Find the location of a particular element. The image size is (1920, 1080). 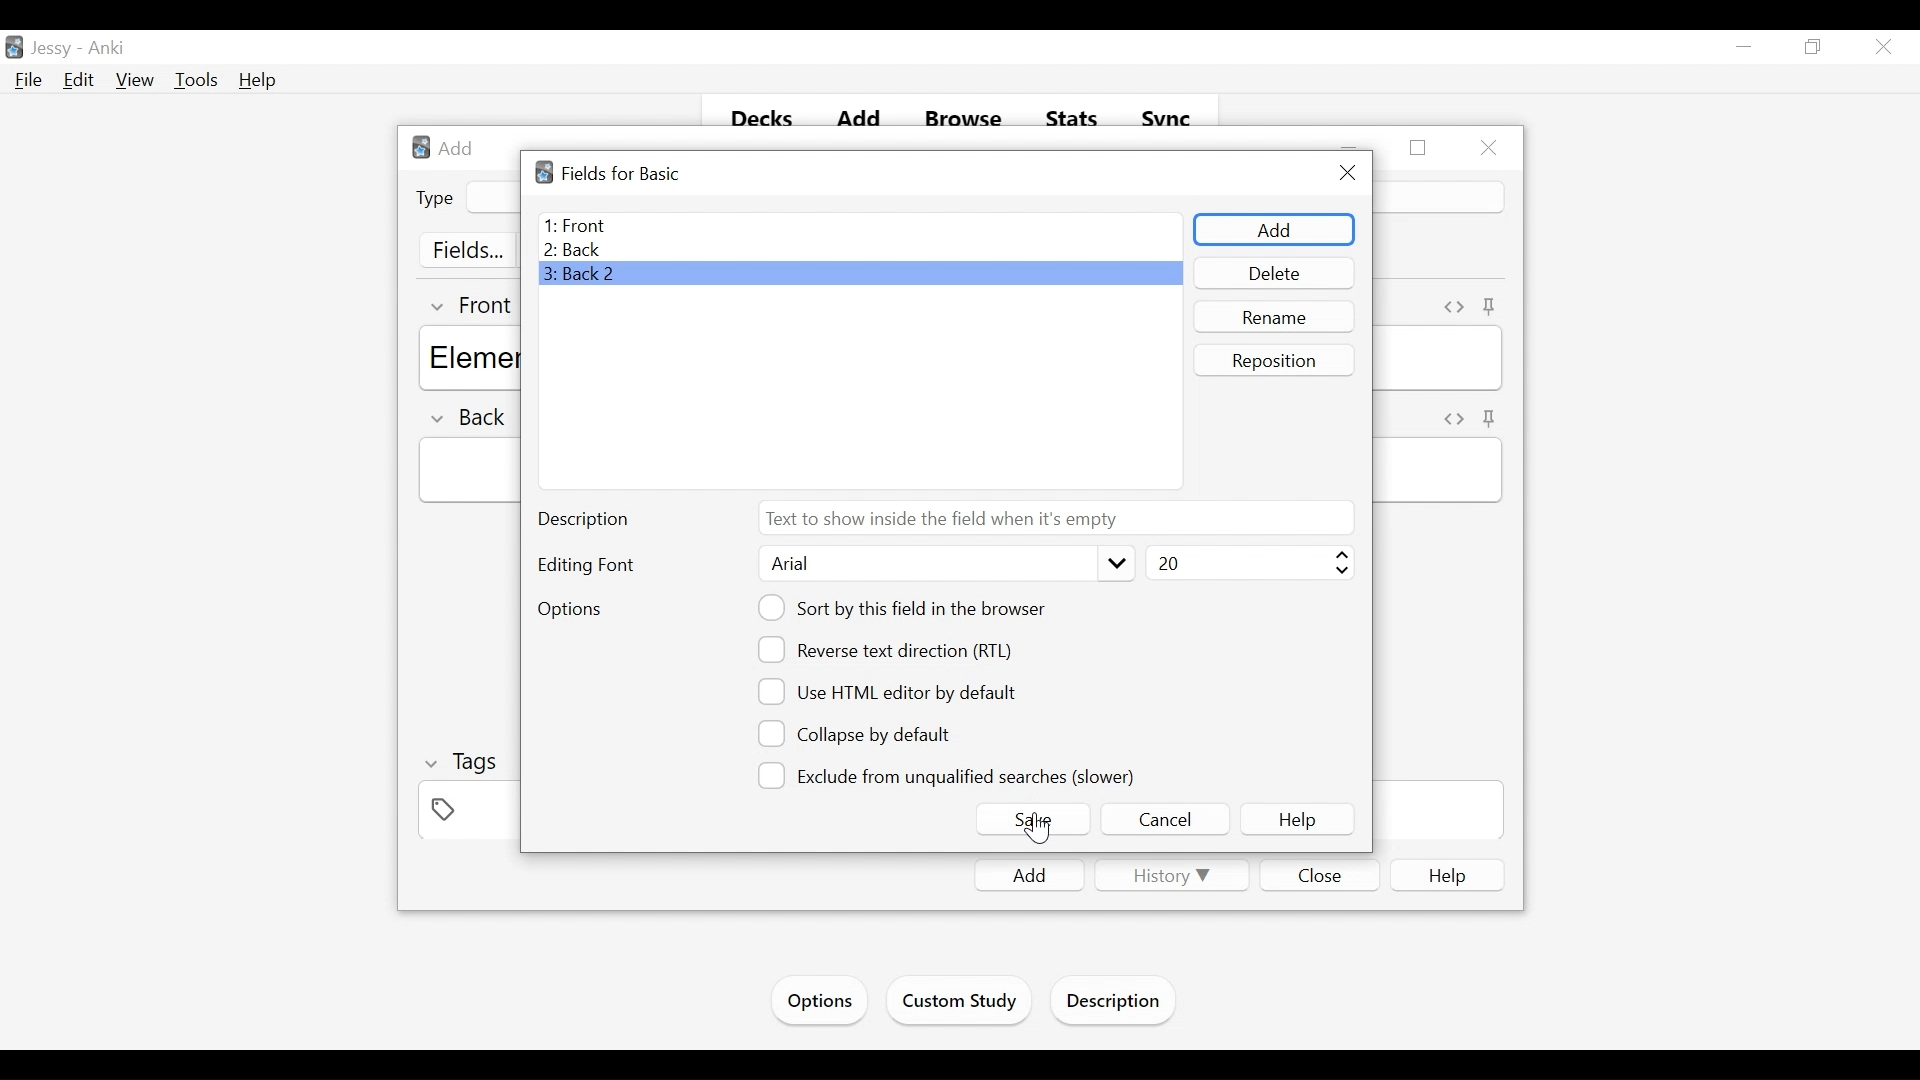

Anki Desktop Icon is located at coordinates (14, 48).